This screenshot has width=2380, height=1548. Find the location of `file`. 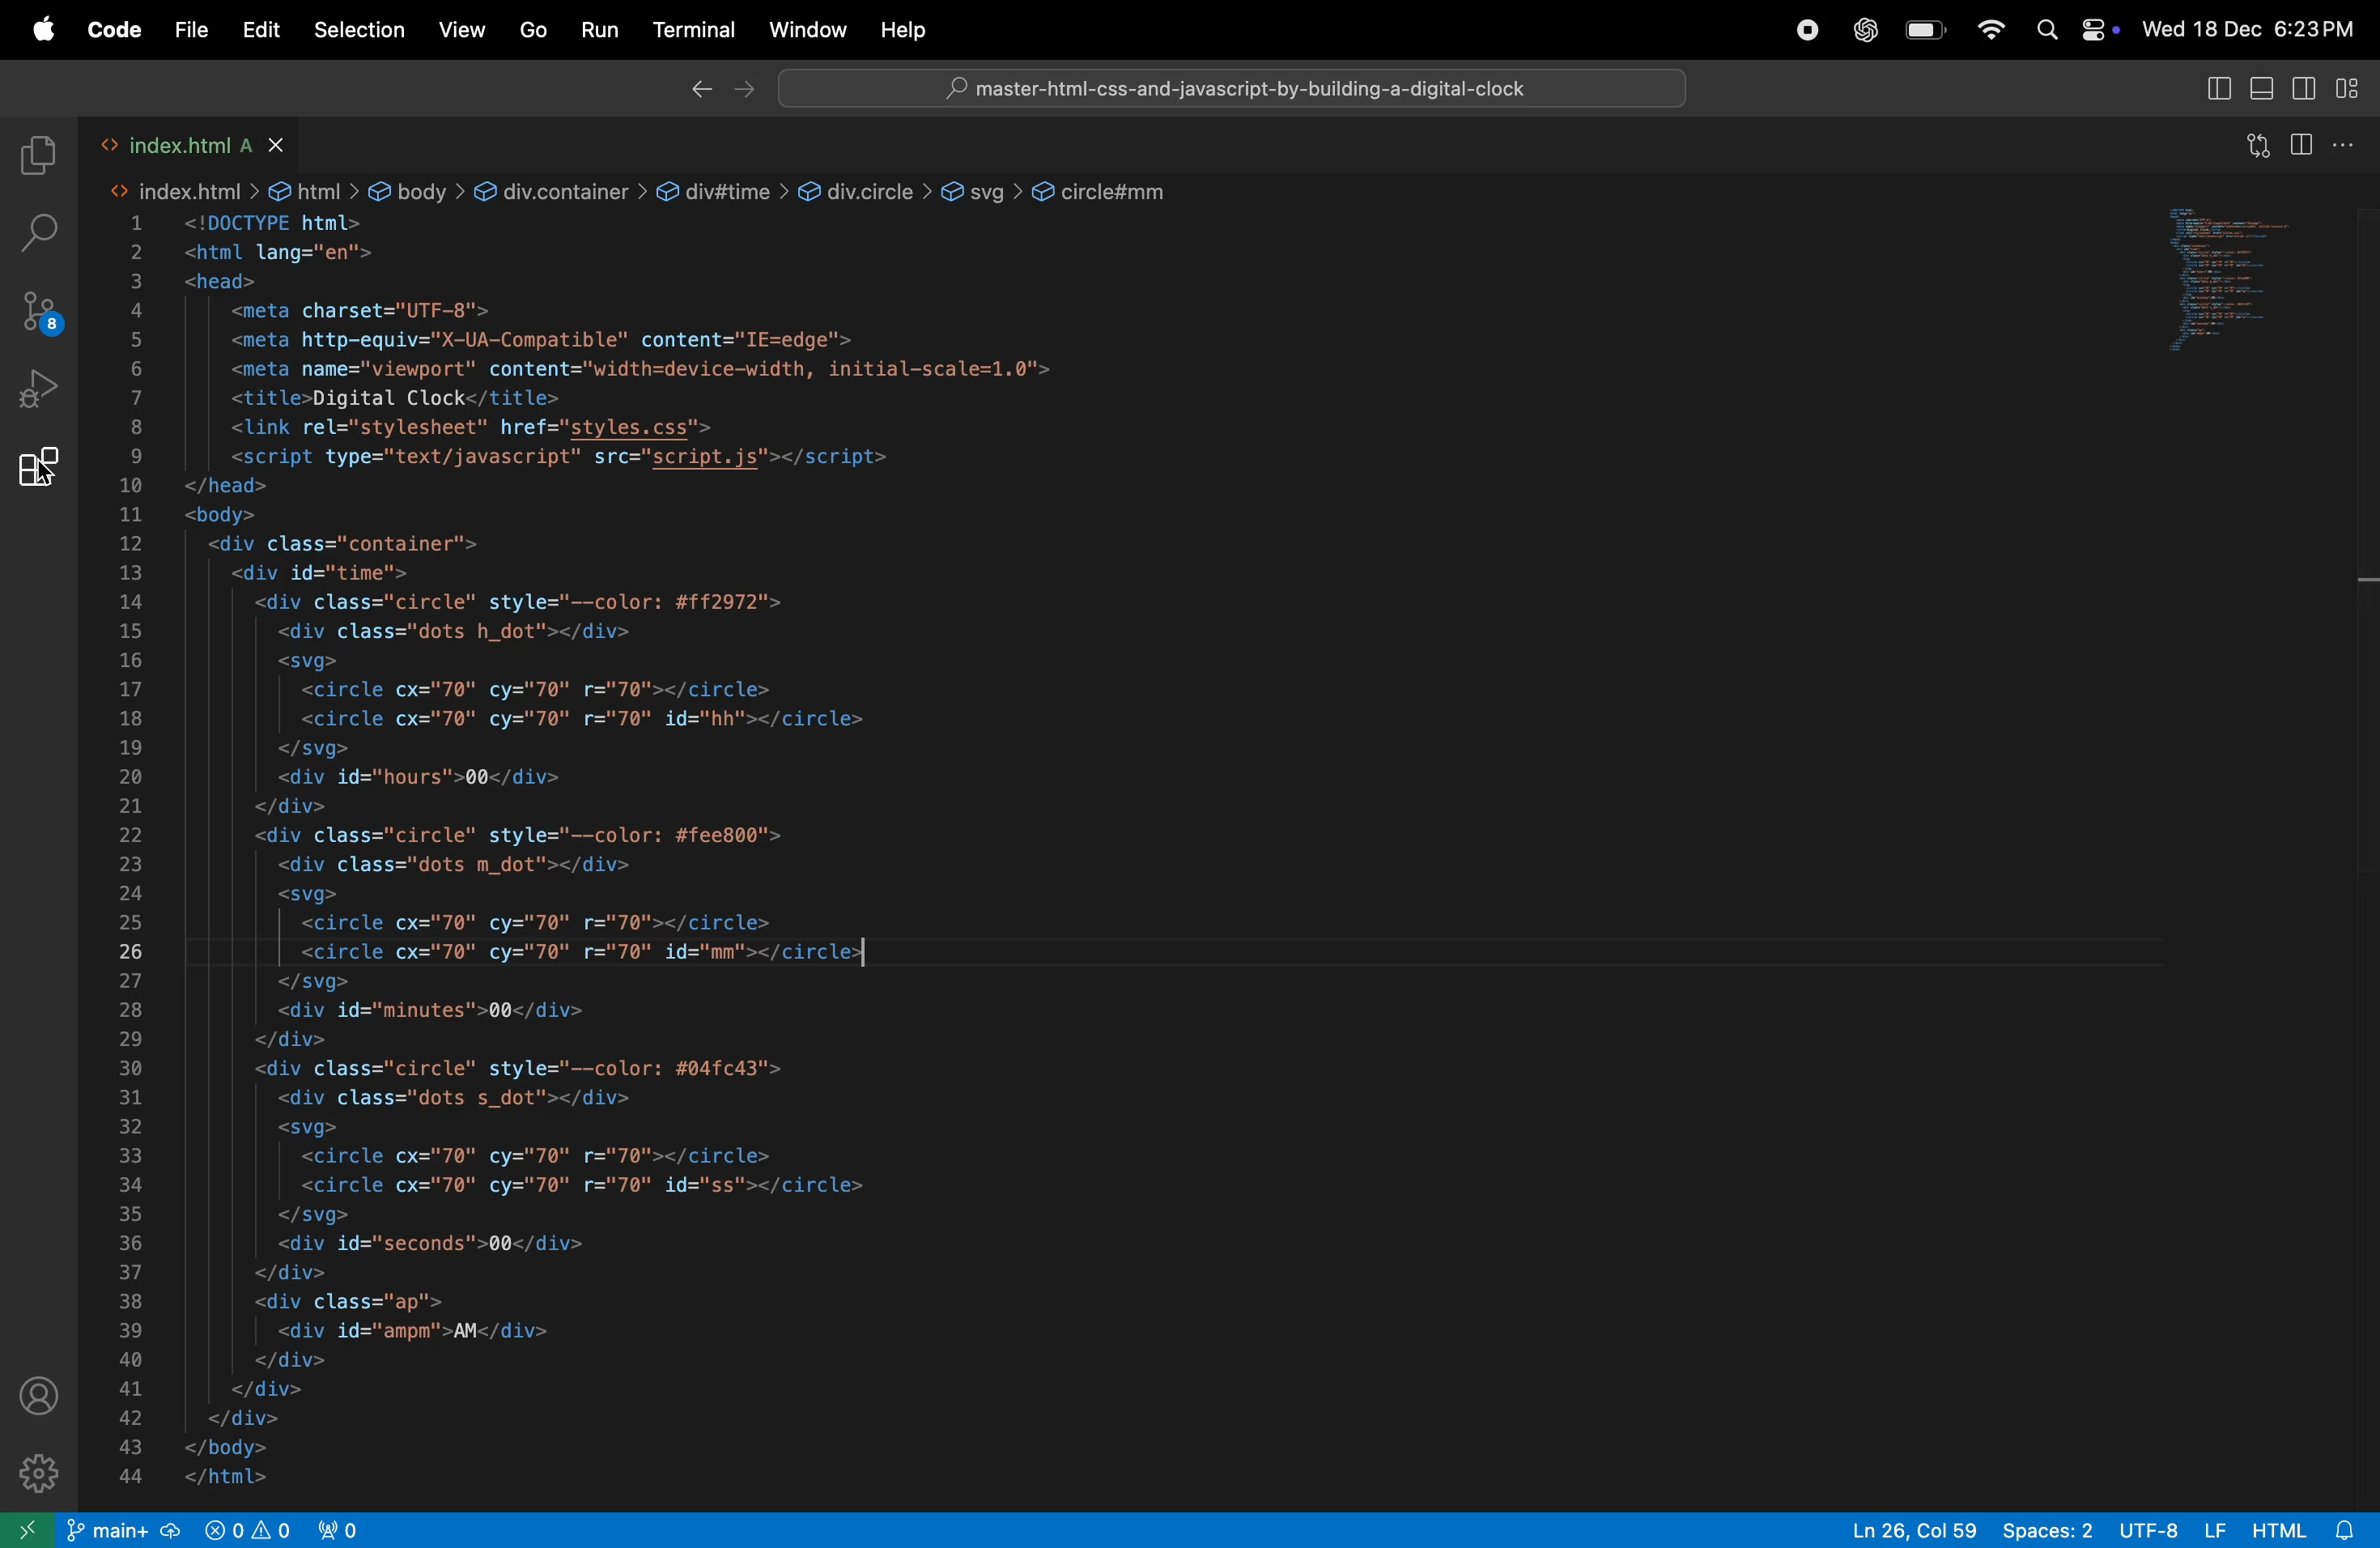

file is located at coordinates (192, 30).